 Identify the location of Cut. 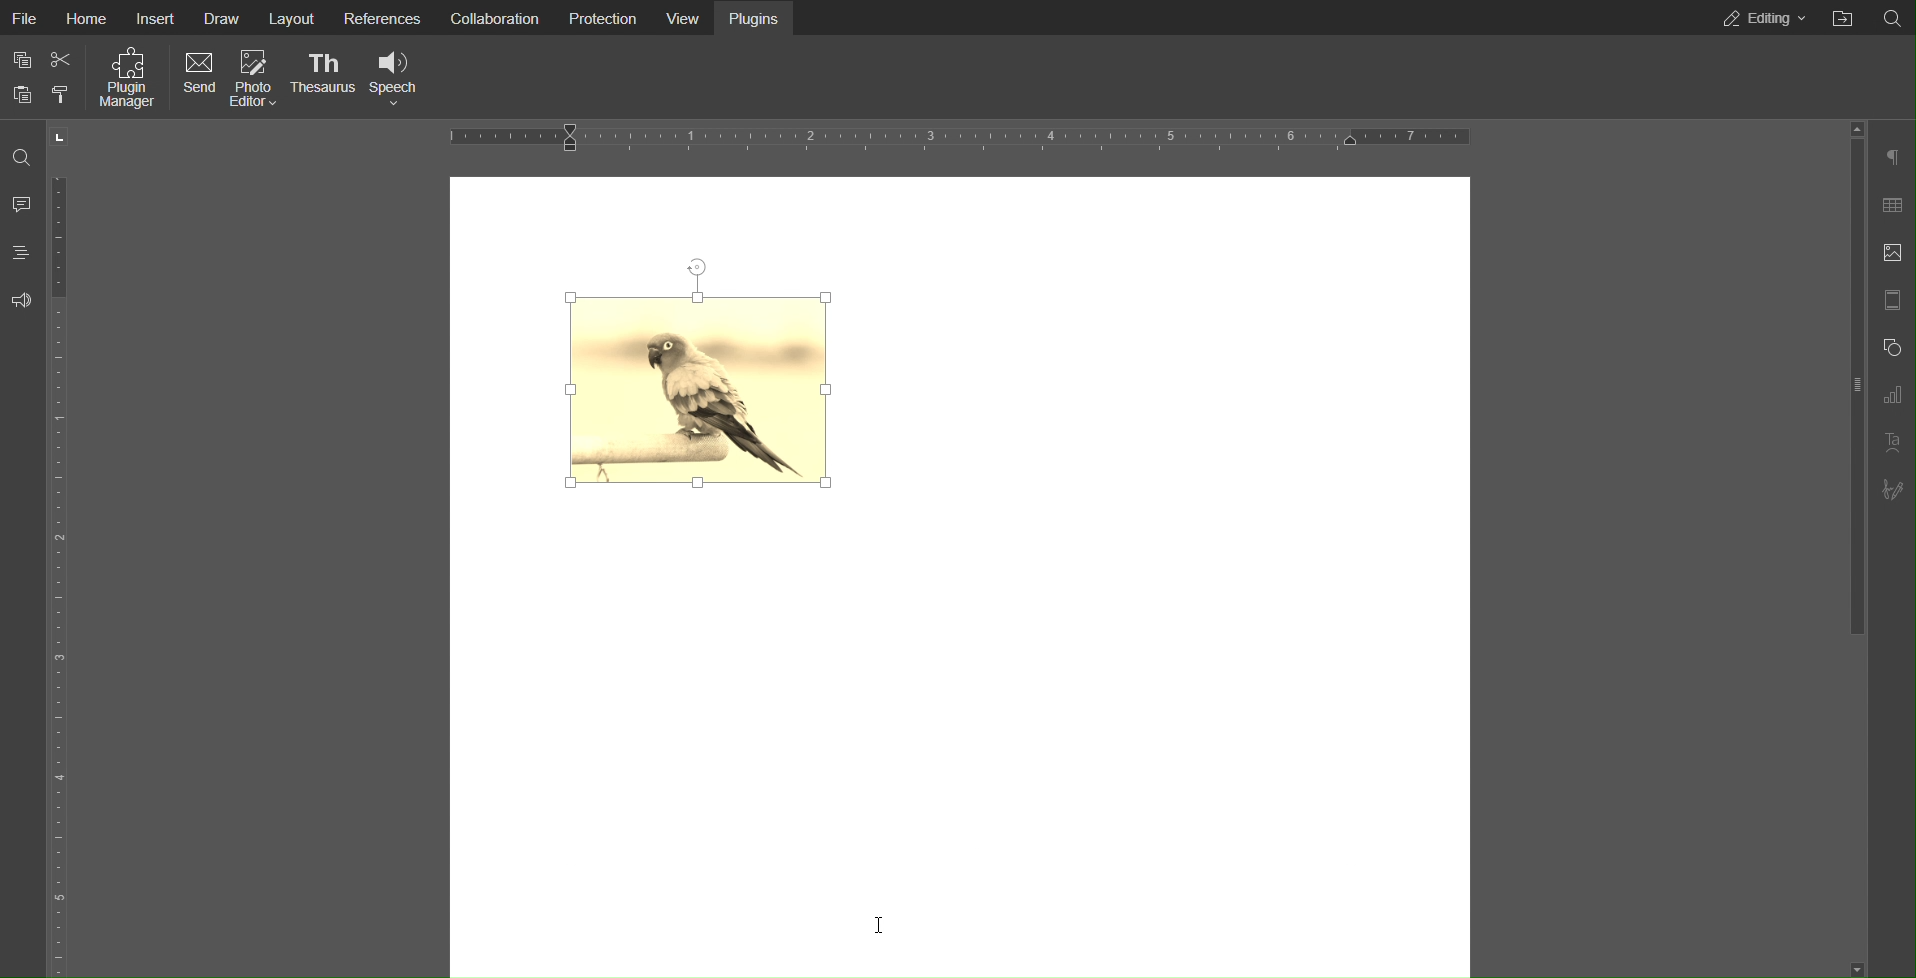
(63, 55).